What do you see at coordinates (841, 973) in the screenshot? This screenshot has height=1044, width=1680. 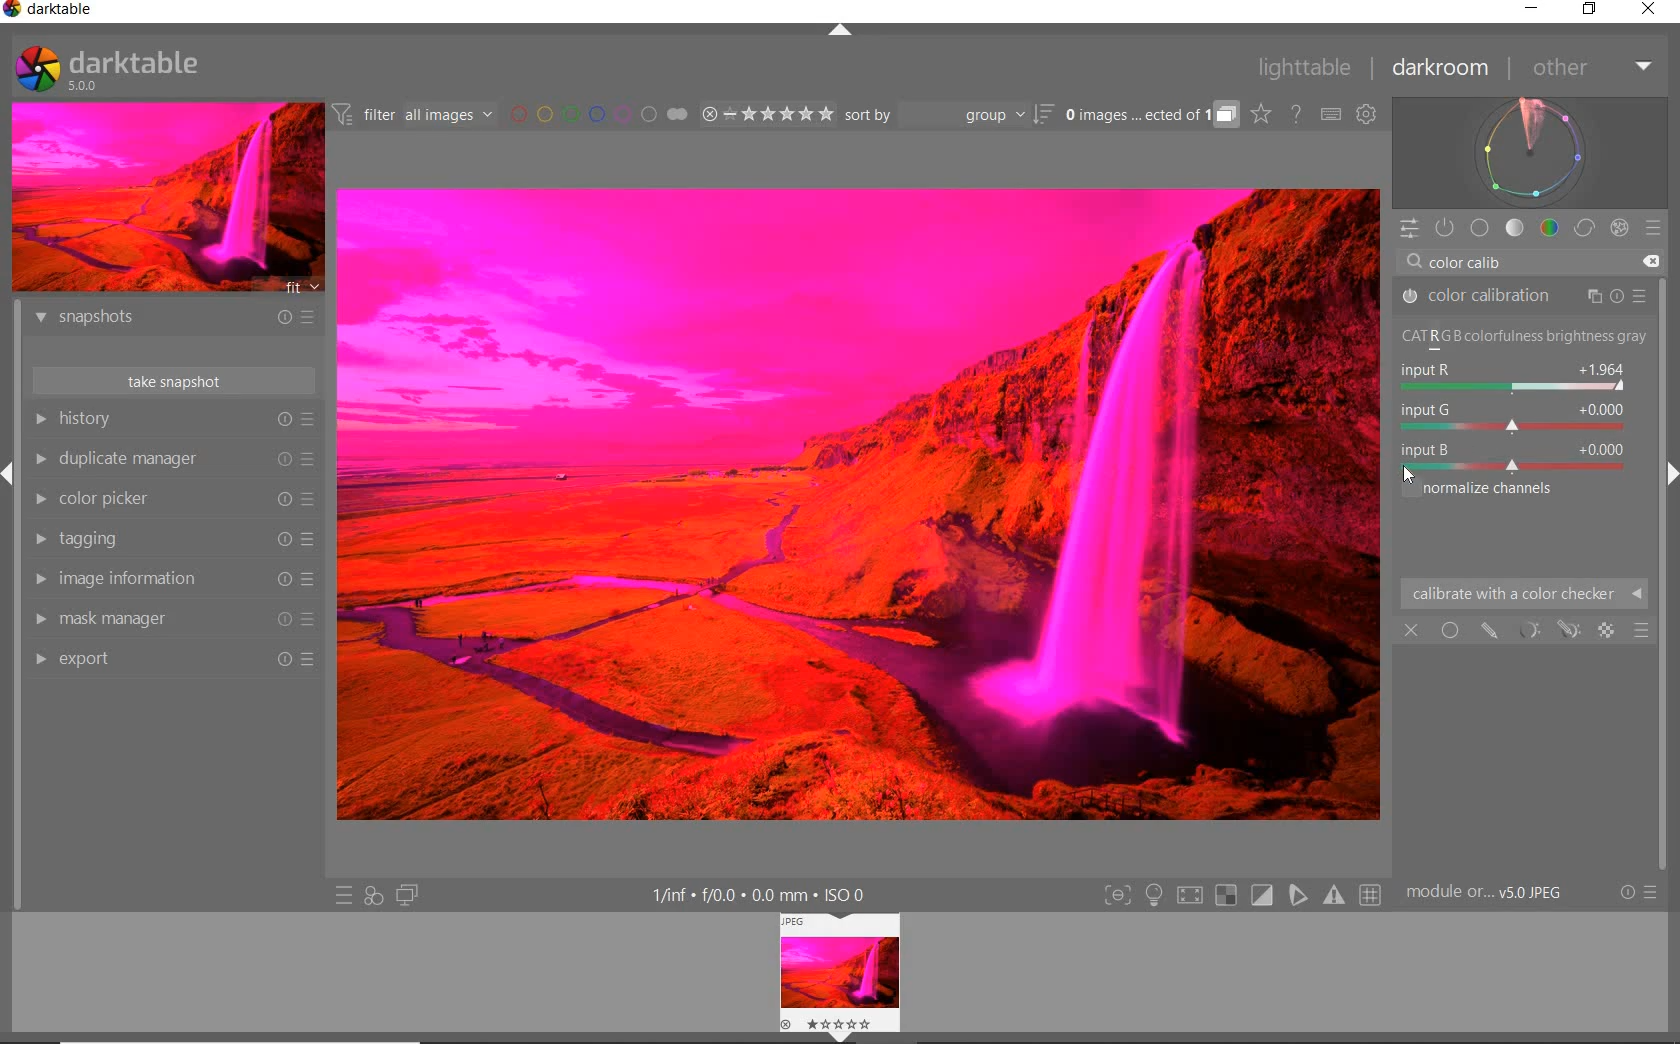 I see `image ` at bounding box center [841, 973].